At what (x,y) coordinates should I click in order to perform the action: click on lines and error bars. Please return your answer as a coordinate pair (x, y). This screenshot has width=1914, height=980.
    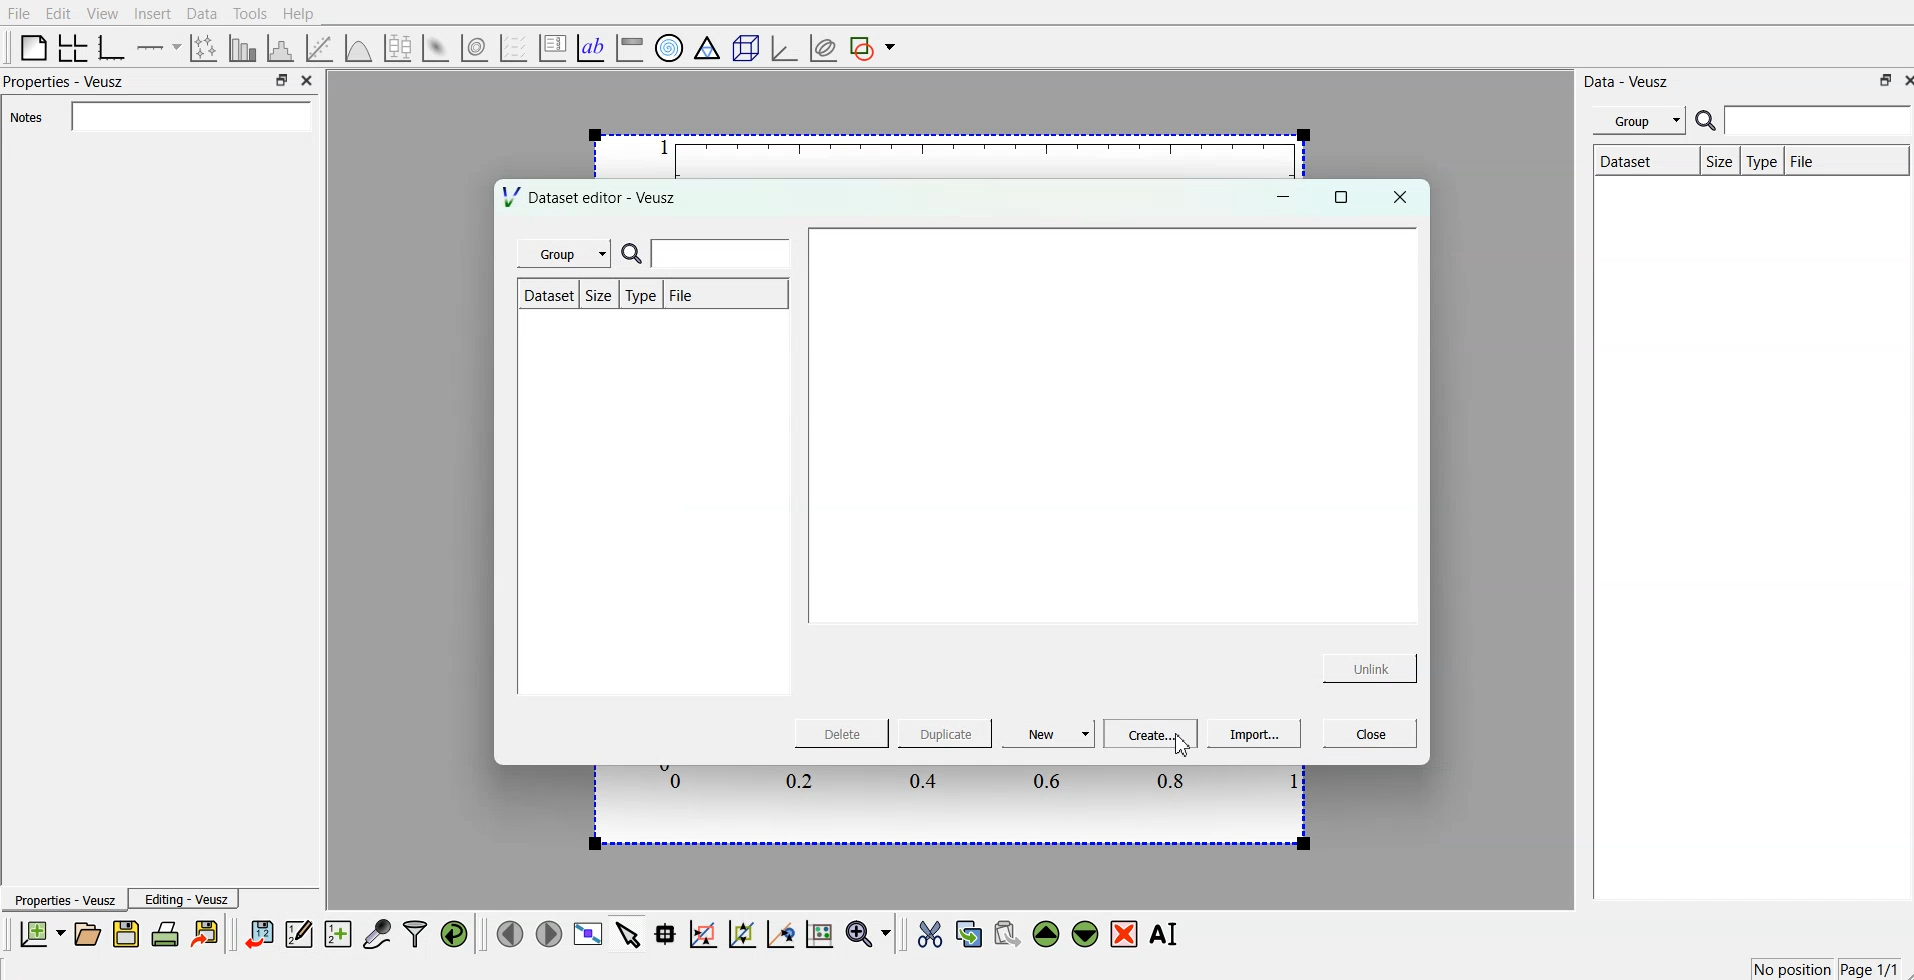
    Looking at the image, I should click on (206, 47).